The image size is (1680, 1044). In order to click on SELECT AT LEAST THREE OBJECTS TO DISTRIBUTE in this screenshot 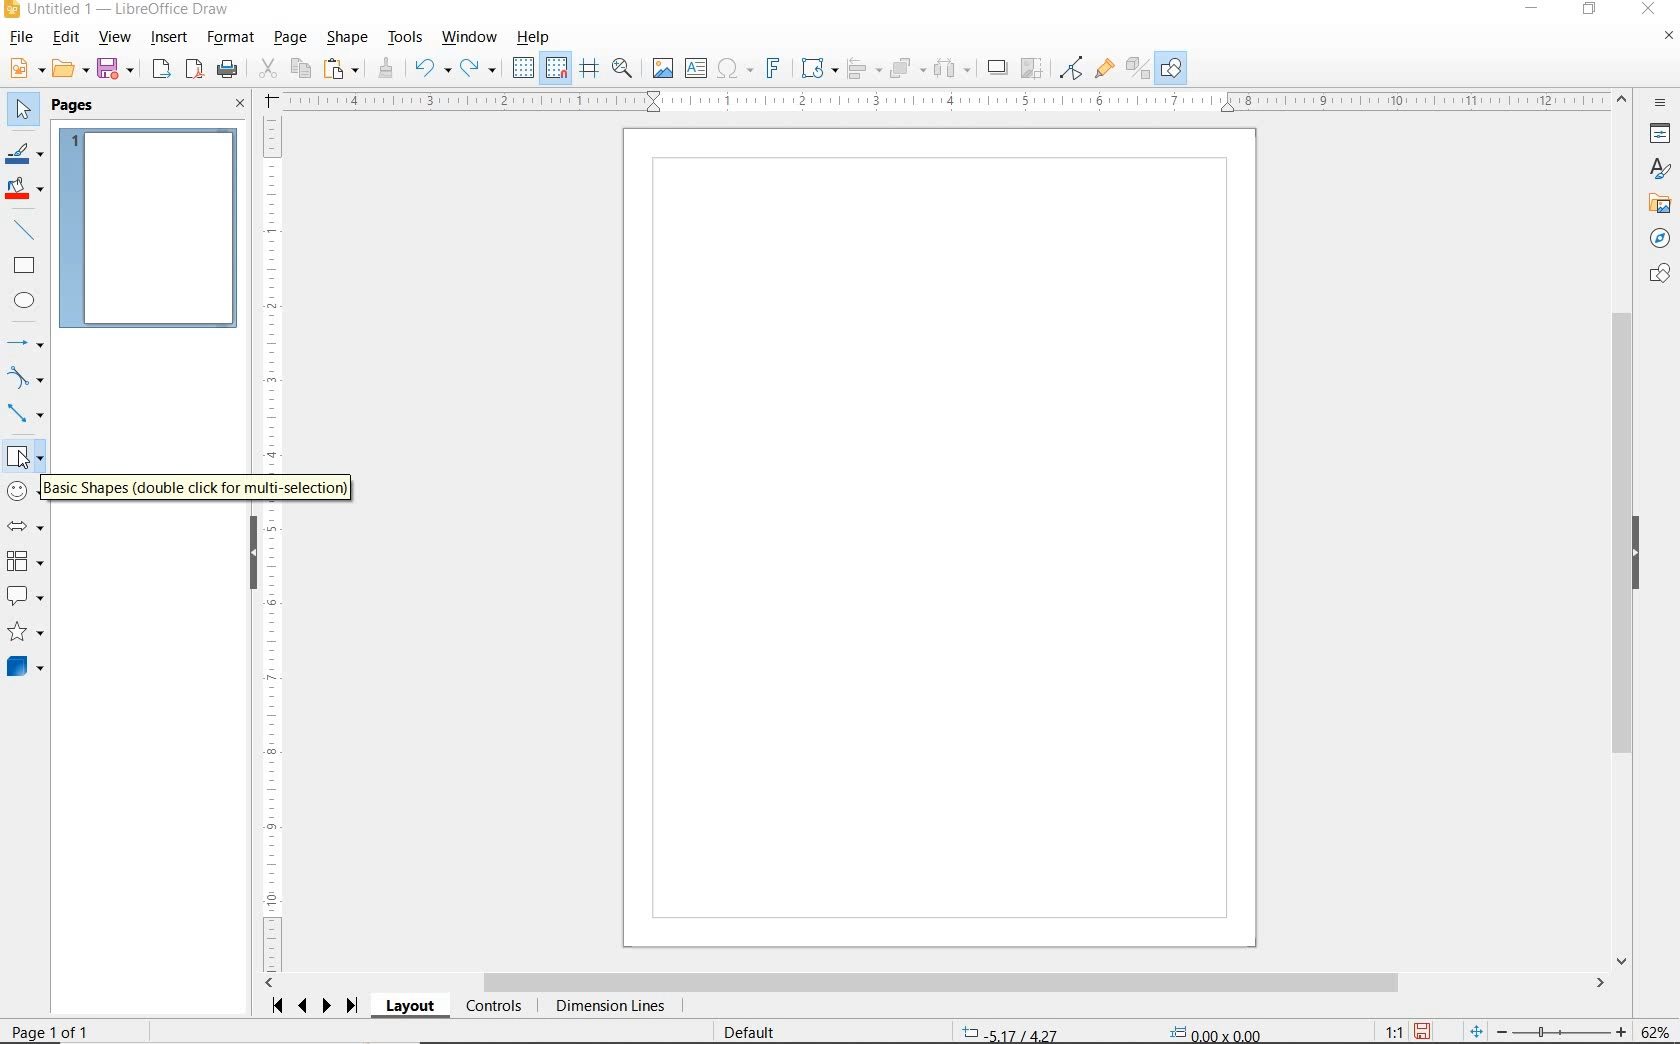, I will do `click(953, 68)`.